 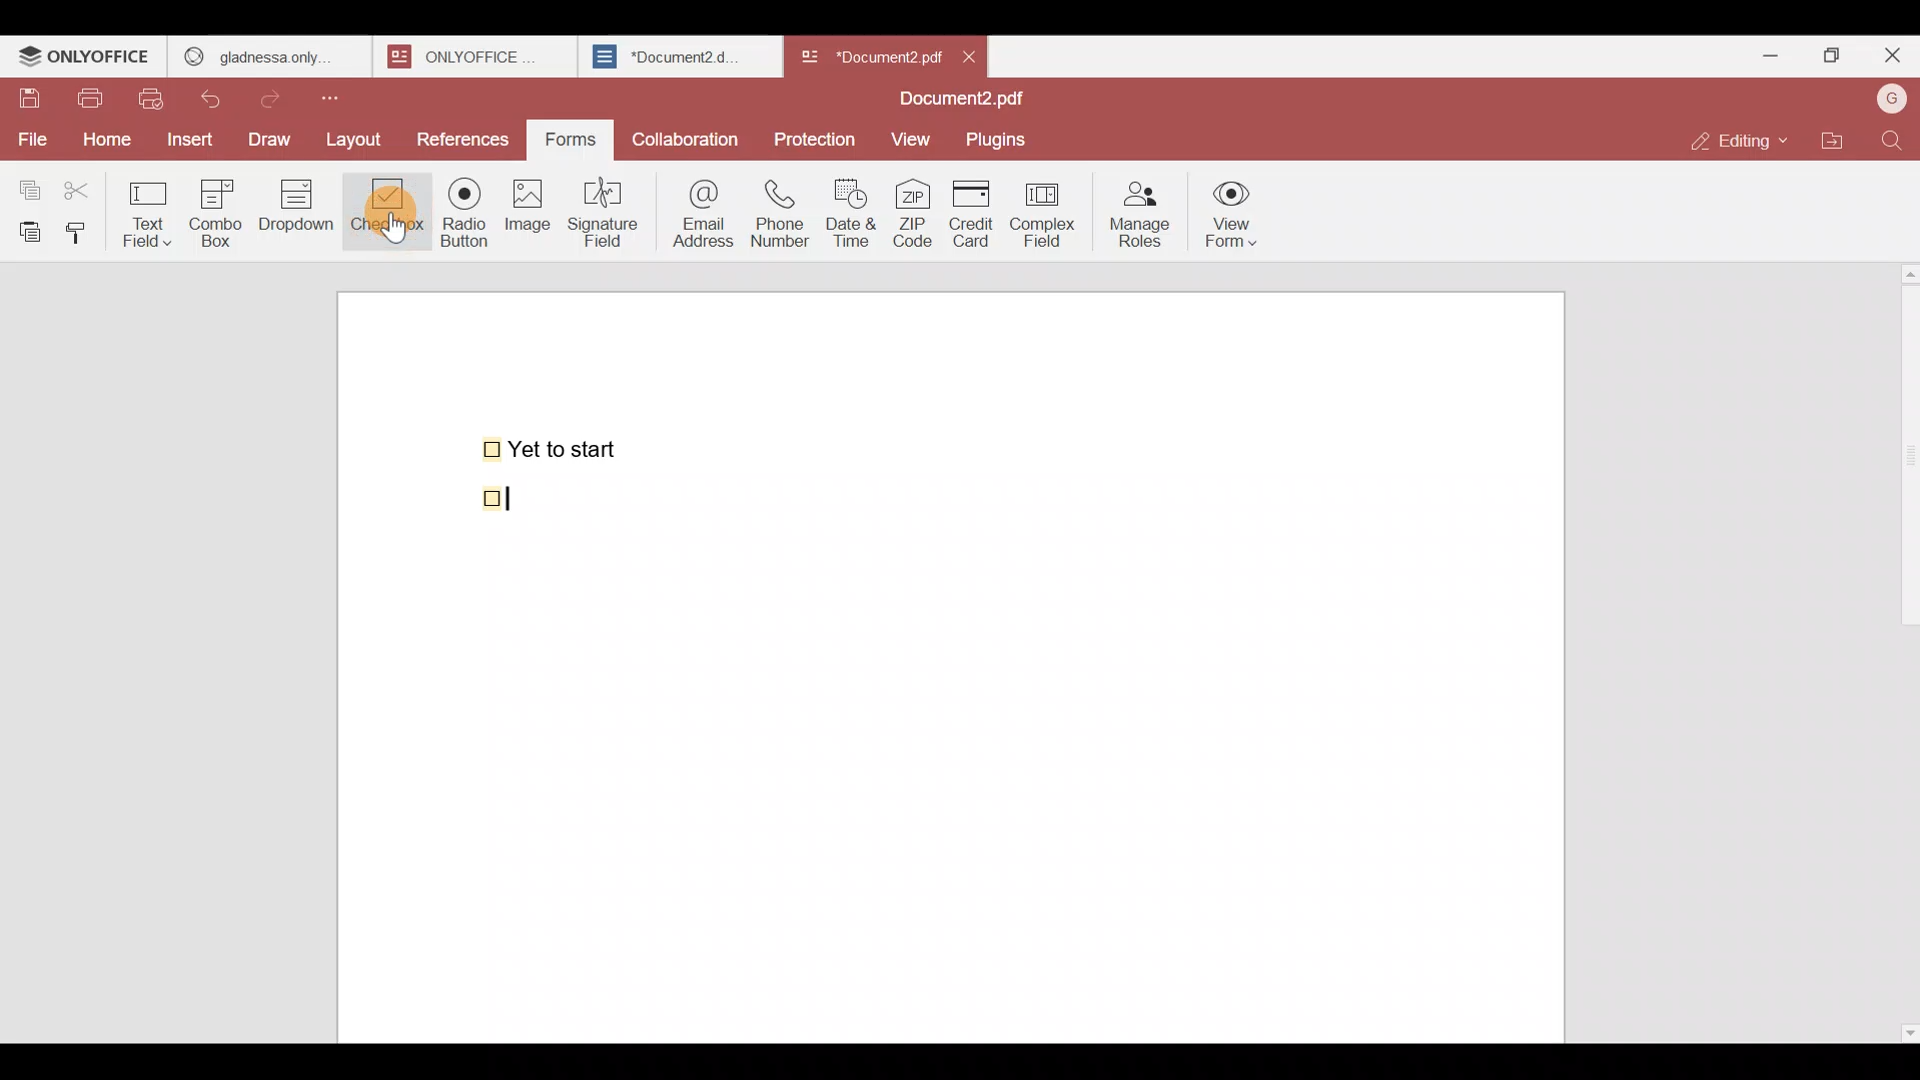 I want to click on Combo box, so click(x=215, y=210).